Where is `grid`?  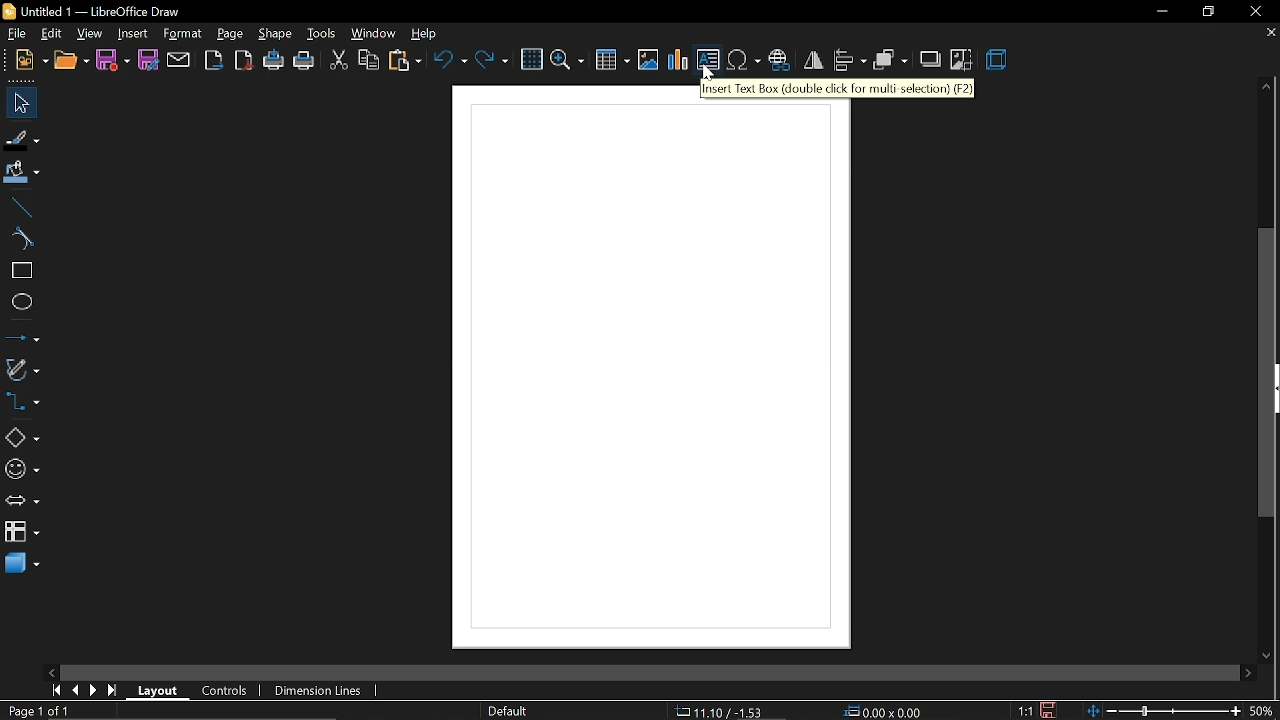
grid is located at coordinates (531, 60).